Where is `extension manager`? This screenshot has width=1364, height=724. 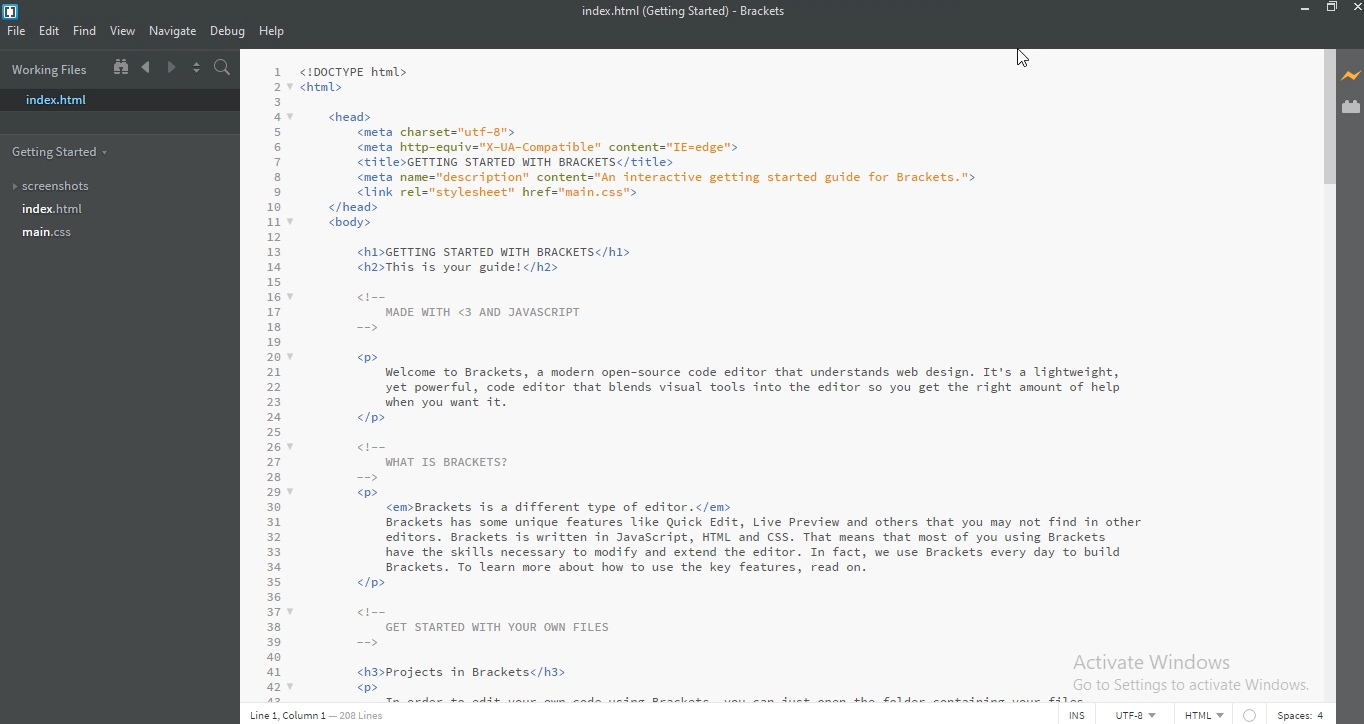
extension manager is located at coordinates (1352, 107).